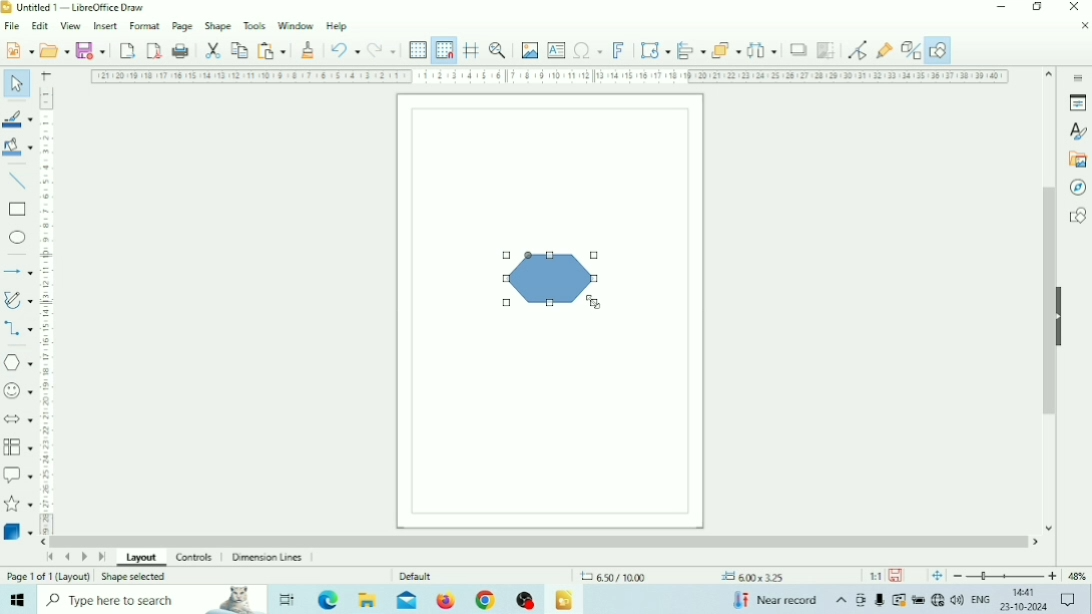  I want to click on Cursor positions, so click(682, 577).